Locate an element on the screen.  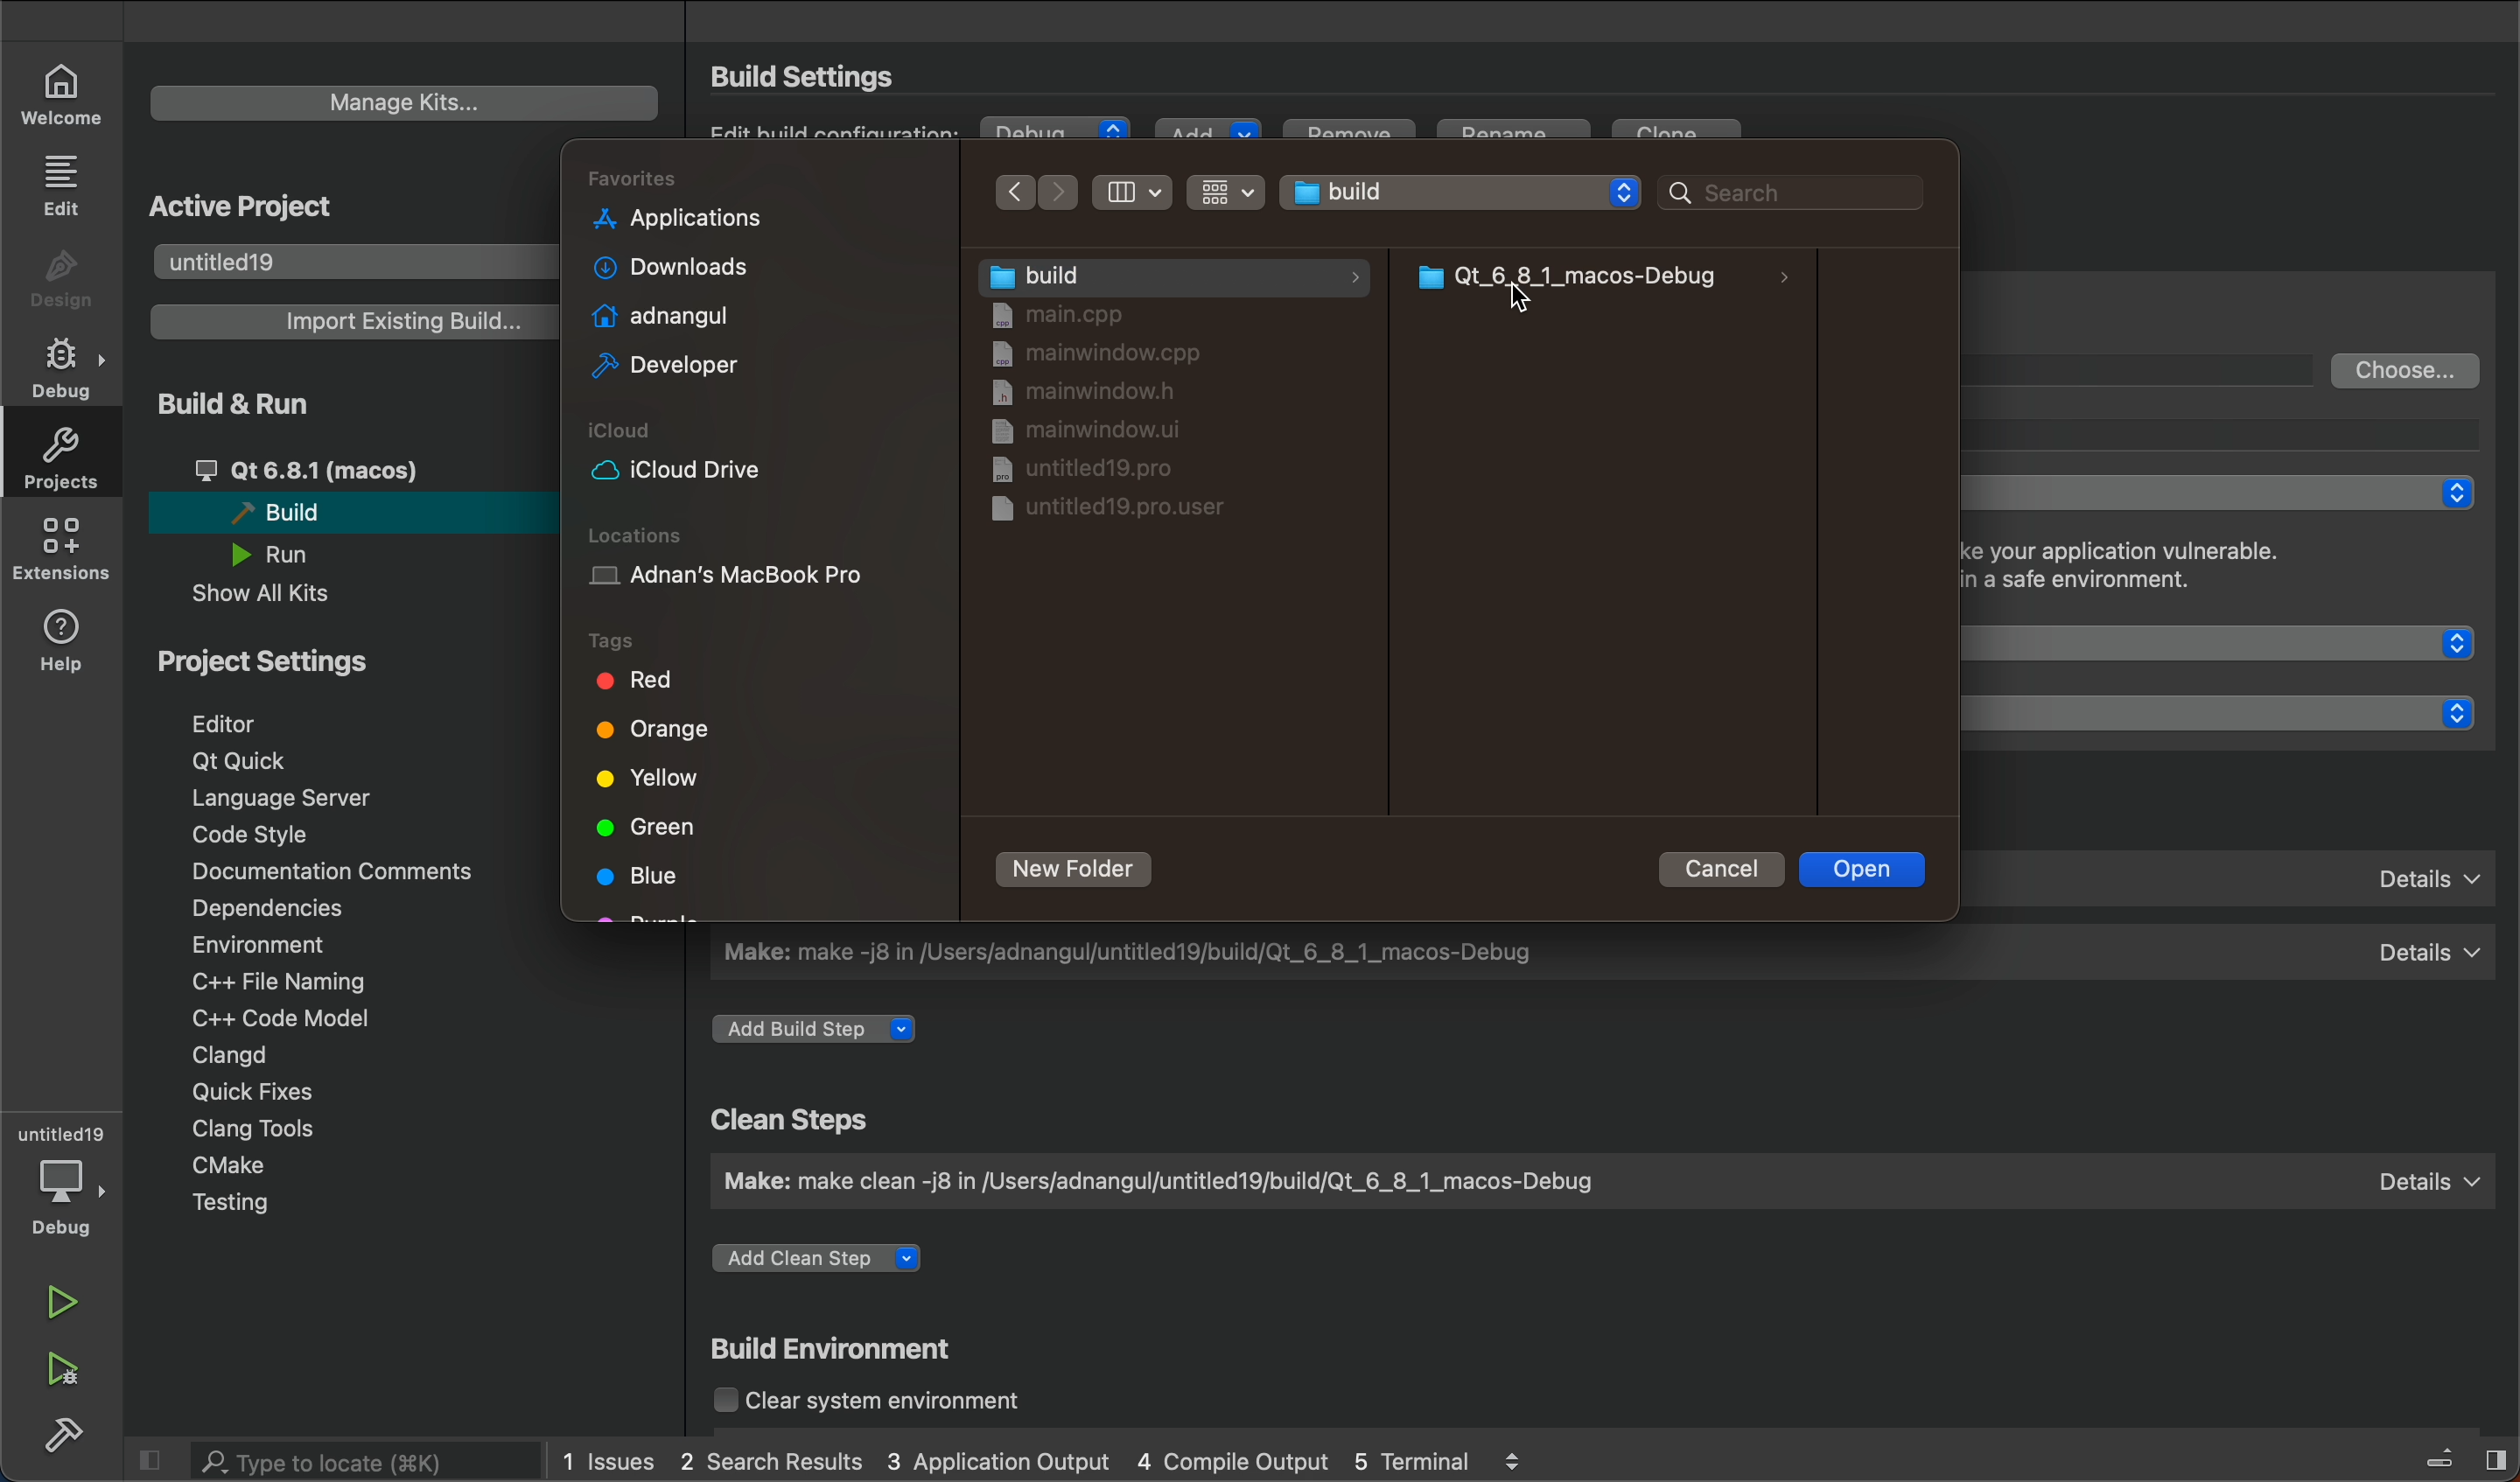
projects is located at coordinates (57, 458).